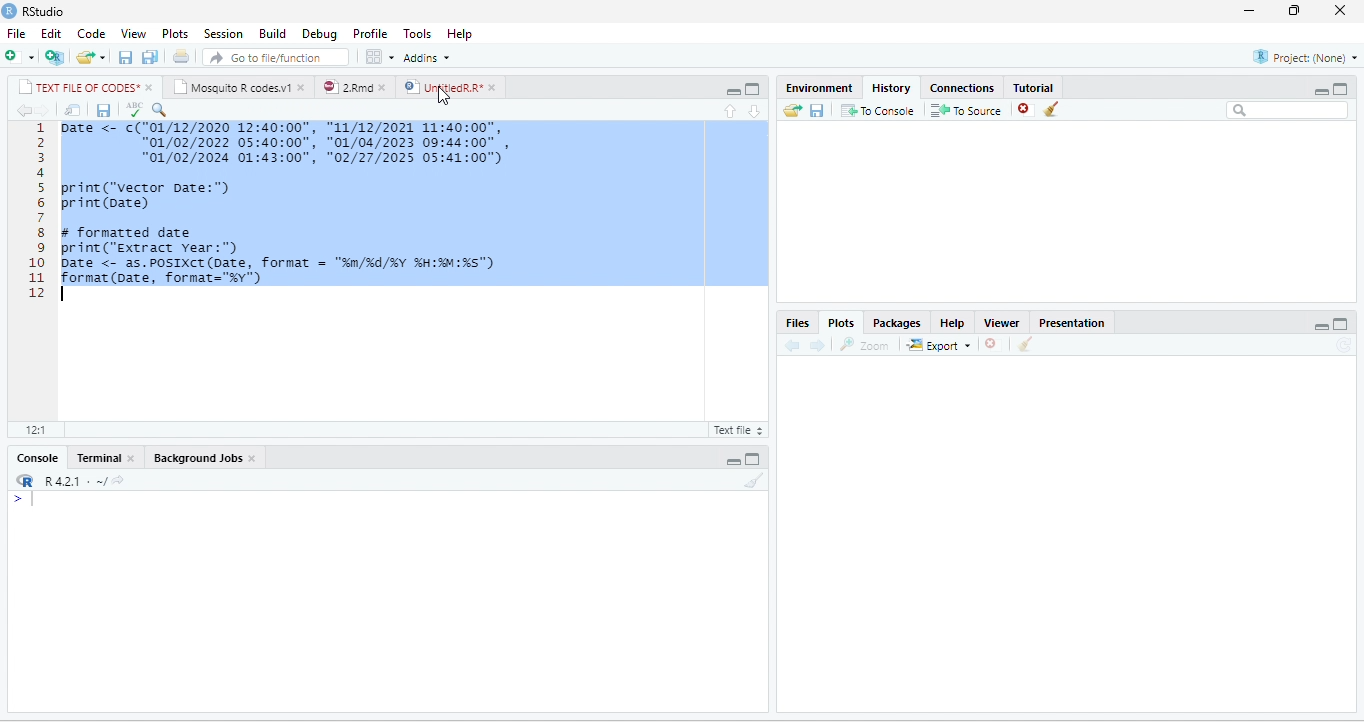 Image resolution: width=1364 pixels, height=722 pixels. Describe the element at coordinates (196, 458) in the screenshot. I see `Background Jobs` at that location.